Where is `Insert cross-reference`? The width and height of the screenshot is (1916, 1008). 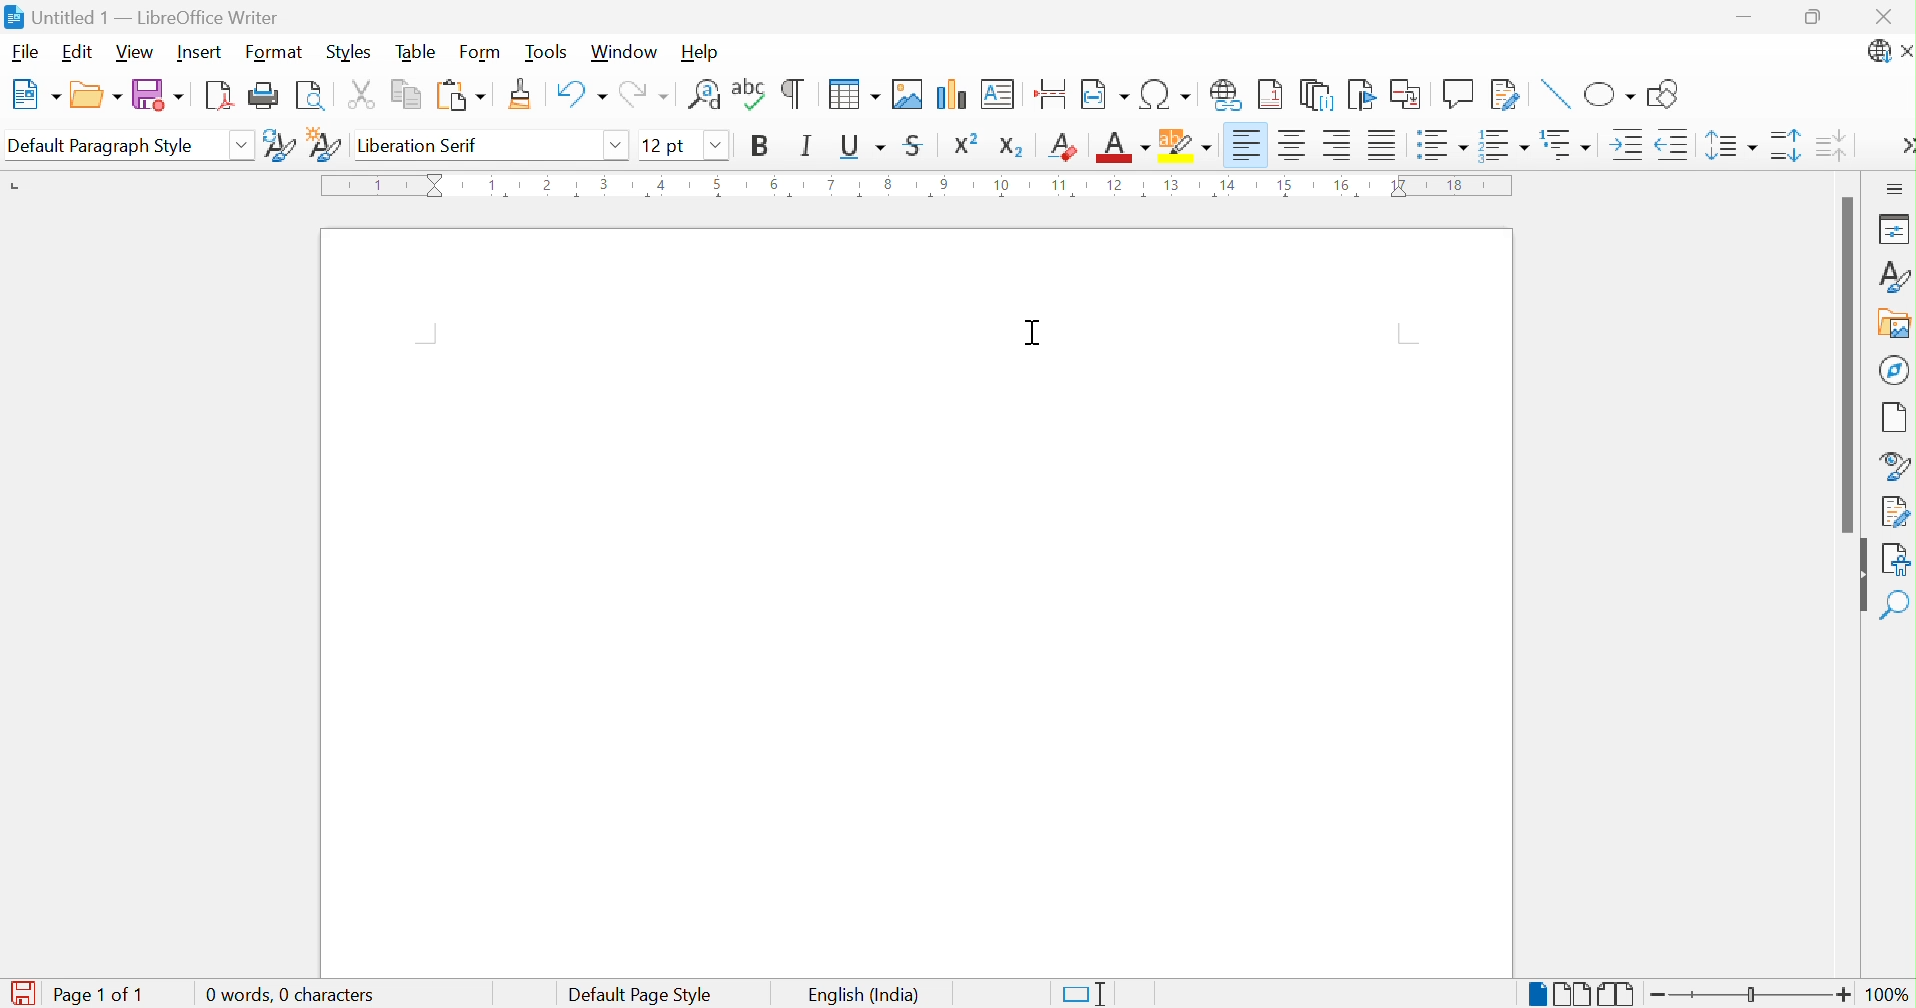
Insert cross-reference is located at coordinates (1408, 95).